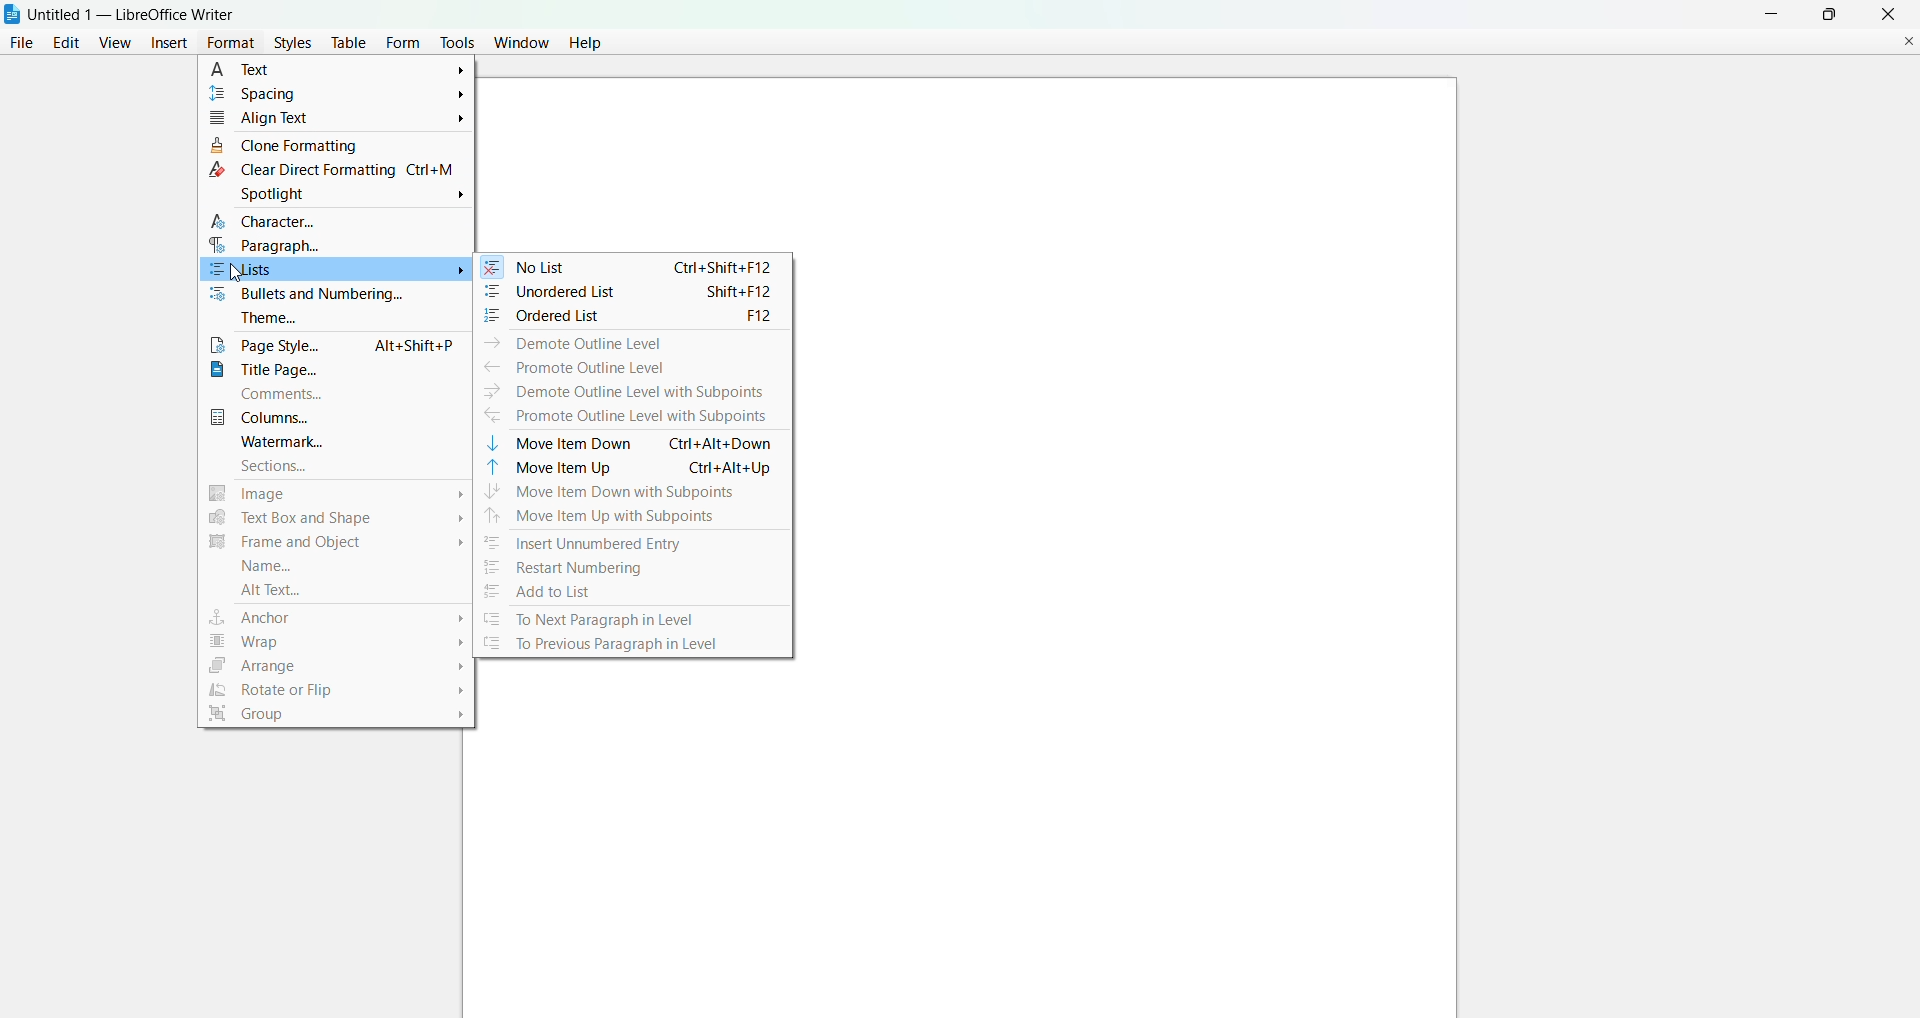 The image size is (1920, 1018). Describe the element at coordinates (337, 643) in the screenshot. I see `wrap` at that location.